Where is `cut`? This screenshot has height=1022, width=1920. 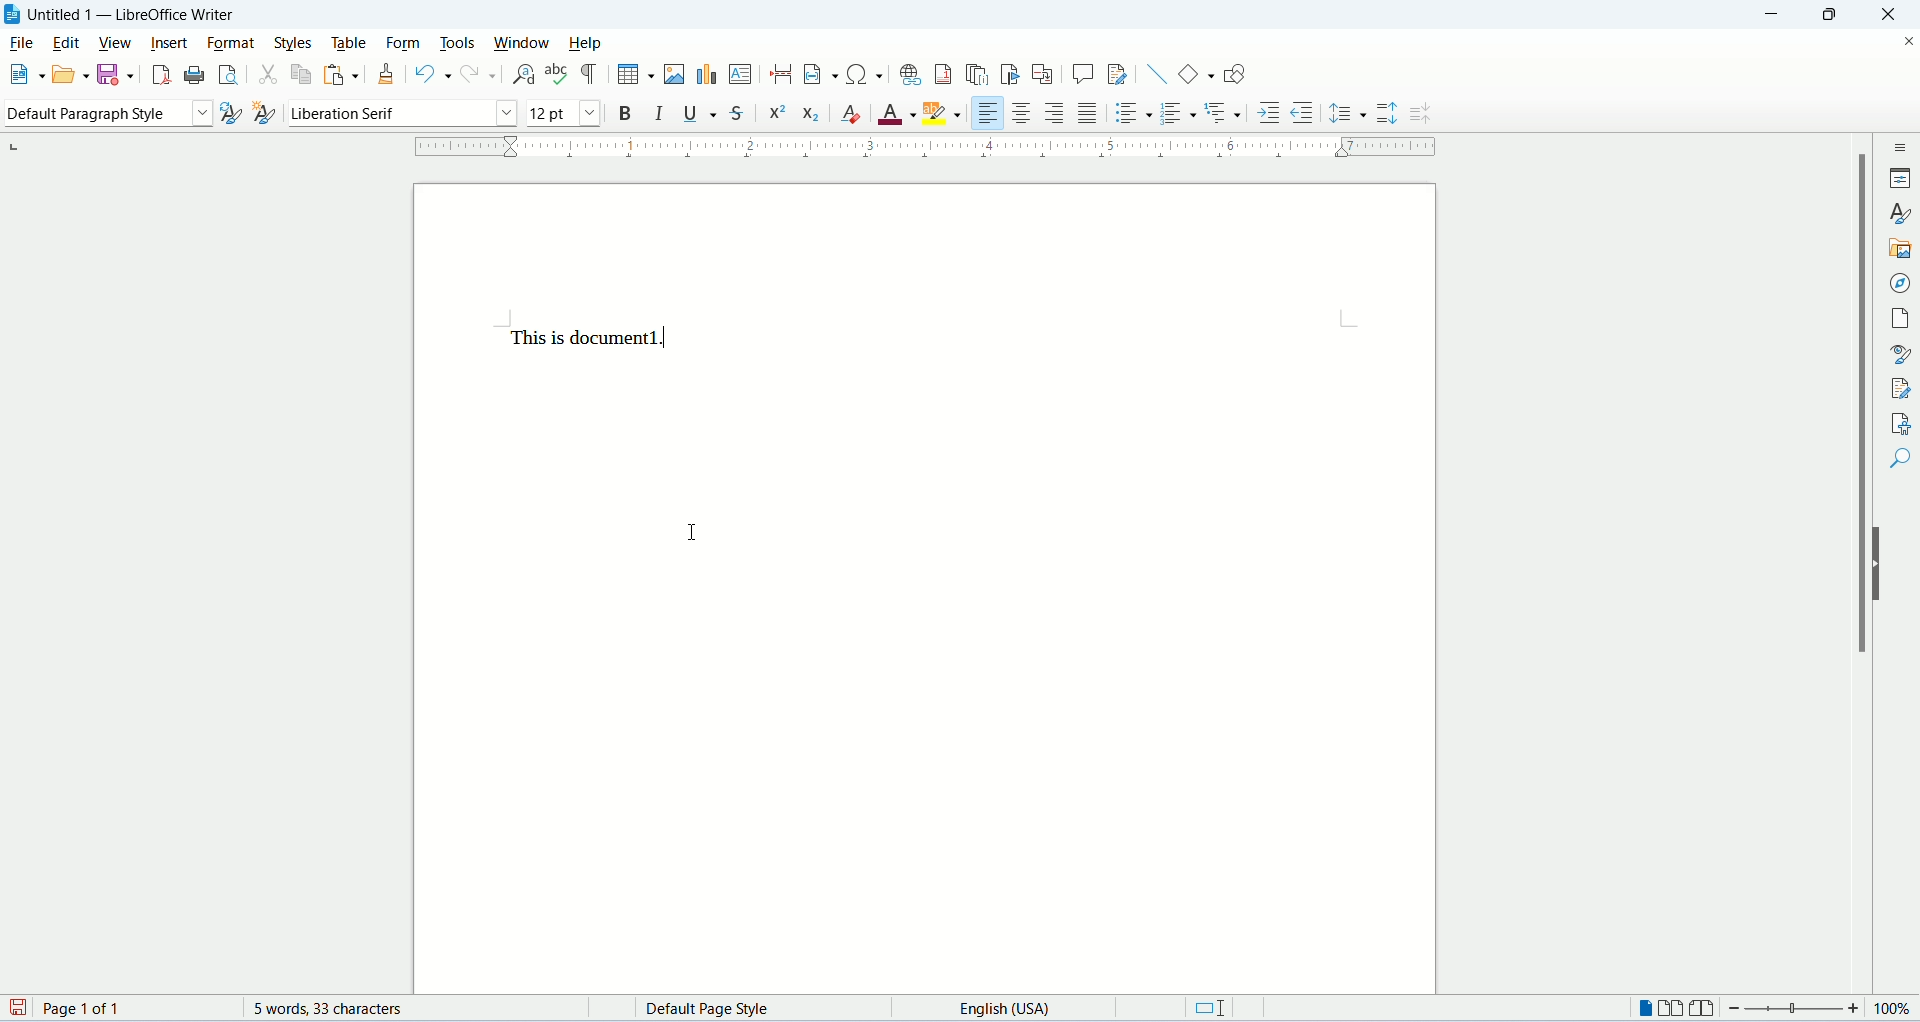 cut is located at coordinates (267, 77).